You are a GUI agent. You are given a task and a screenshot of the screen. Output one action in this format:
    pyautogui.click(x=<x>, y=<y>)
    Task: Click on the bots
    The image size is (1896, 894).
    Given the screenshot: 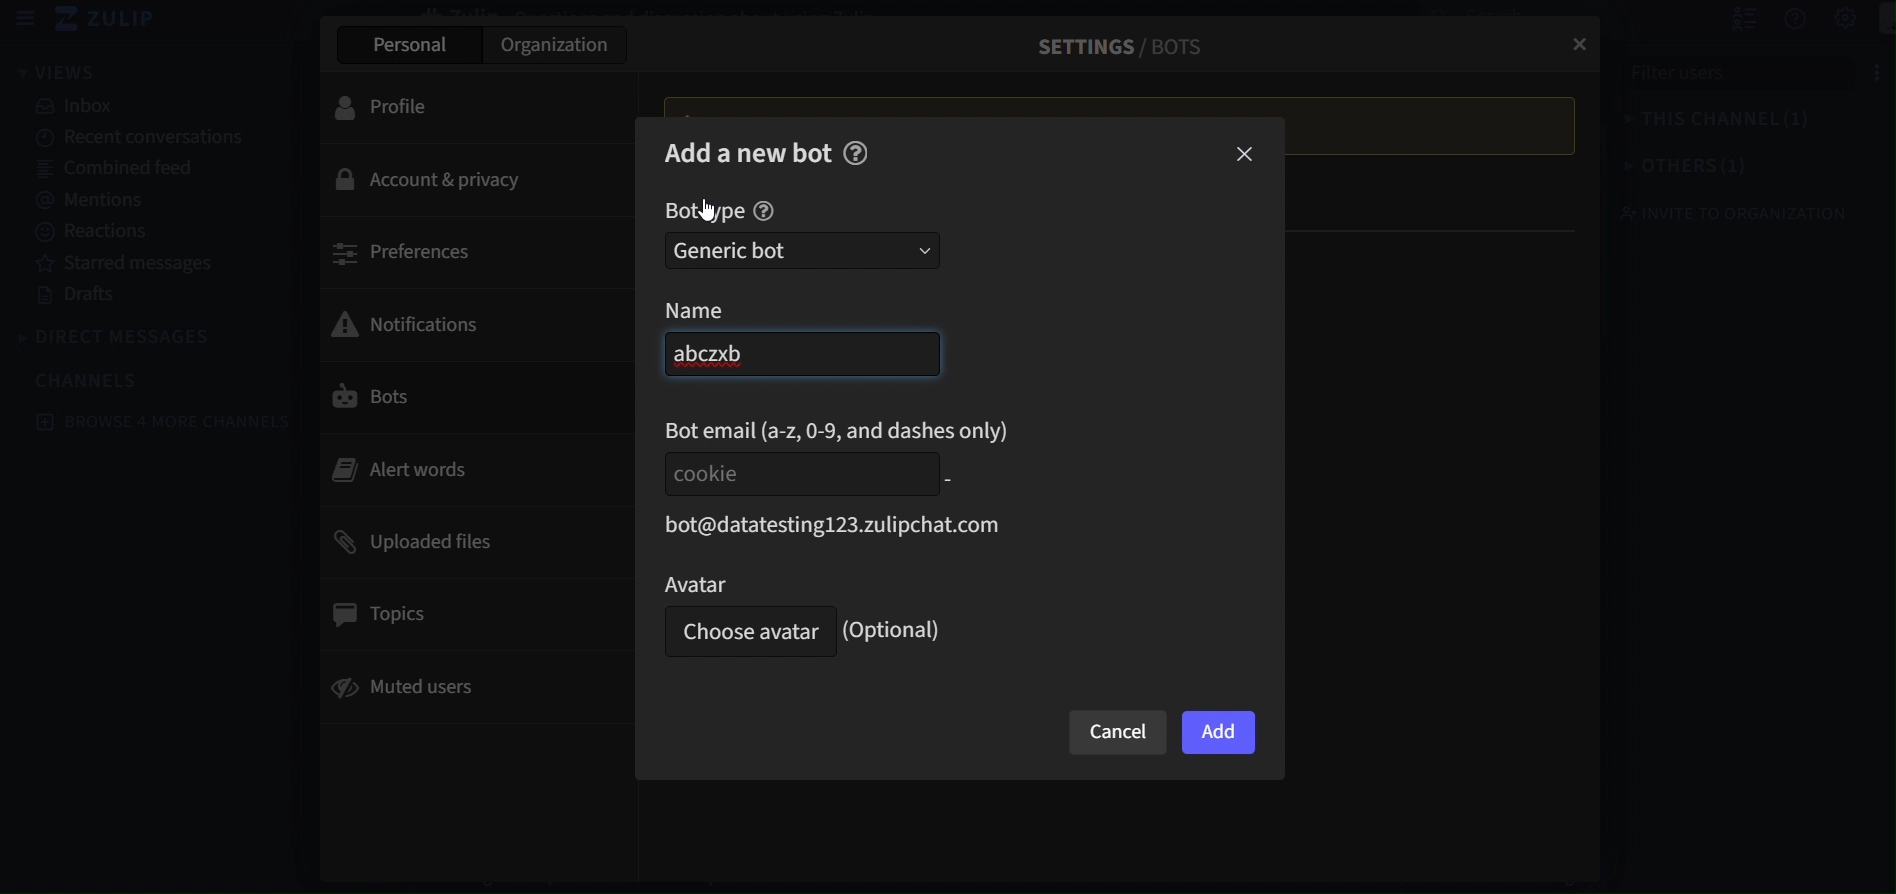 What is the action you would take?
    pyautogui.click(x=461, y=398)
    